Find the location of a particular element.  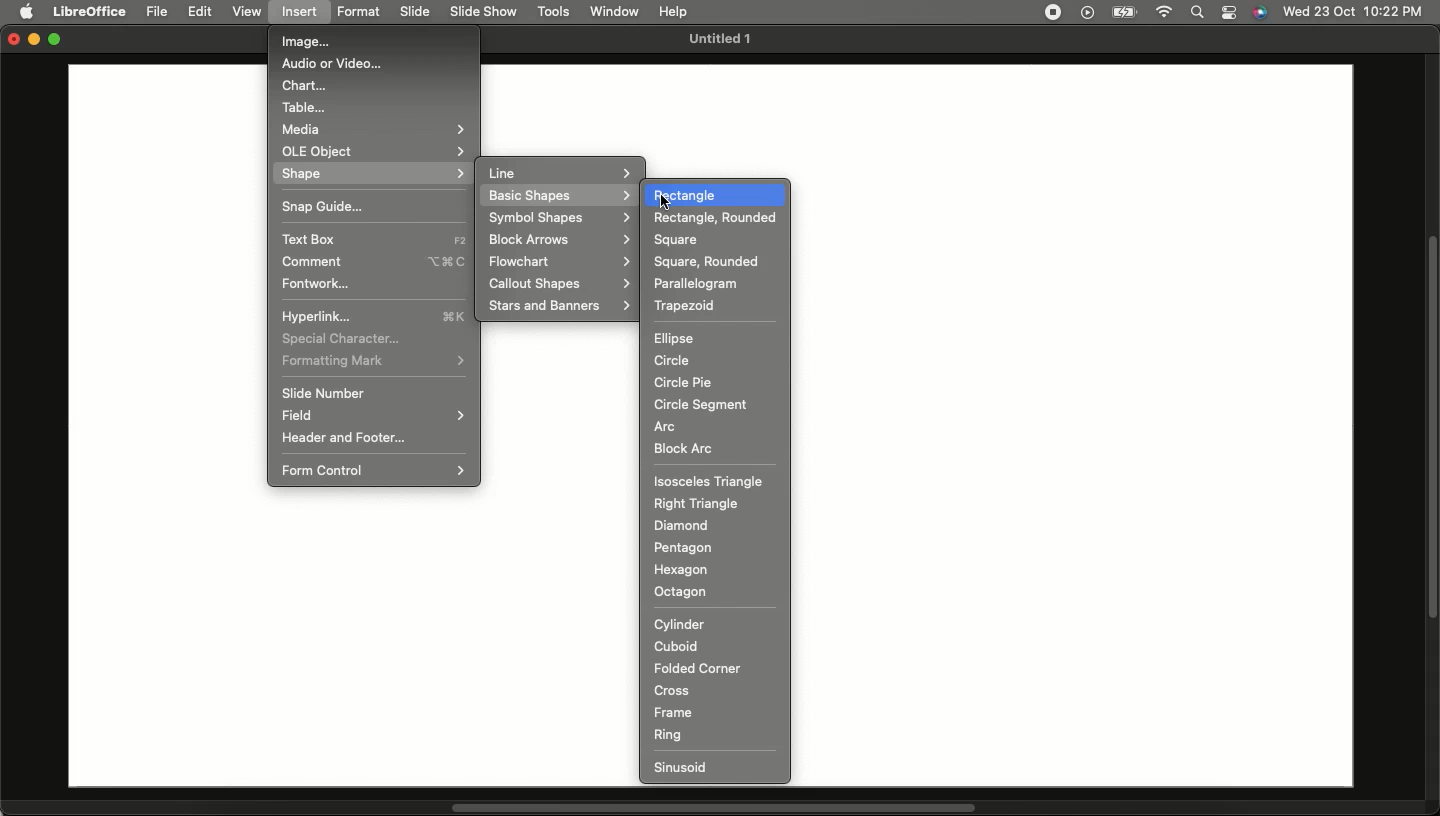

Date/time is located at coordinates (1353, 11).